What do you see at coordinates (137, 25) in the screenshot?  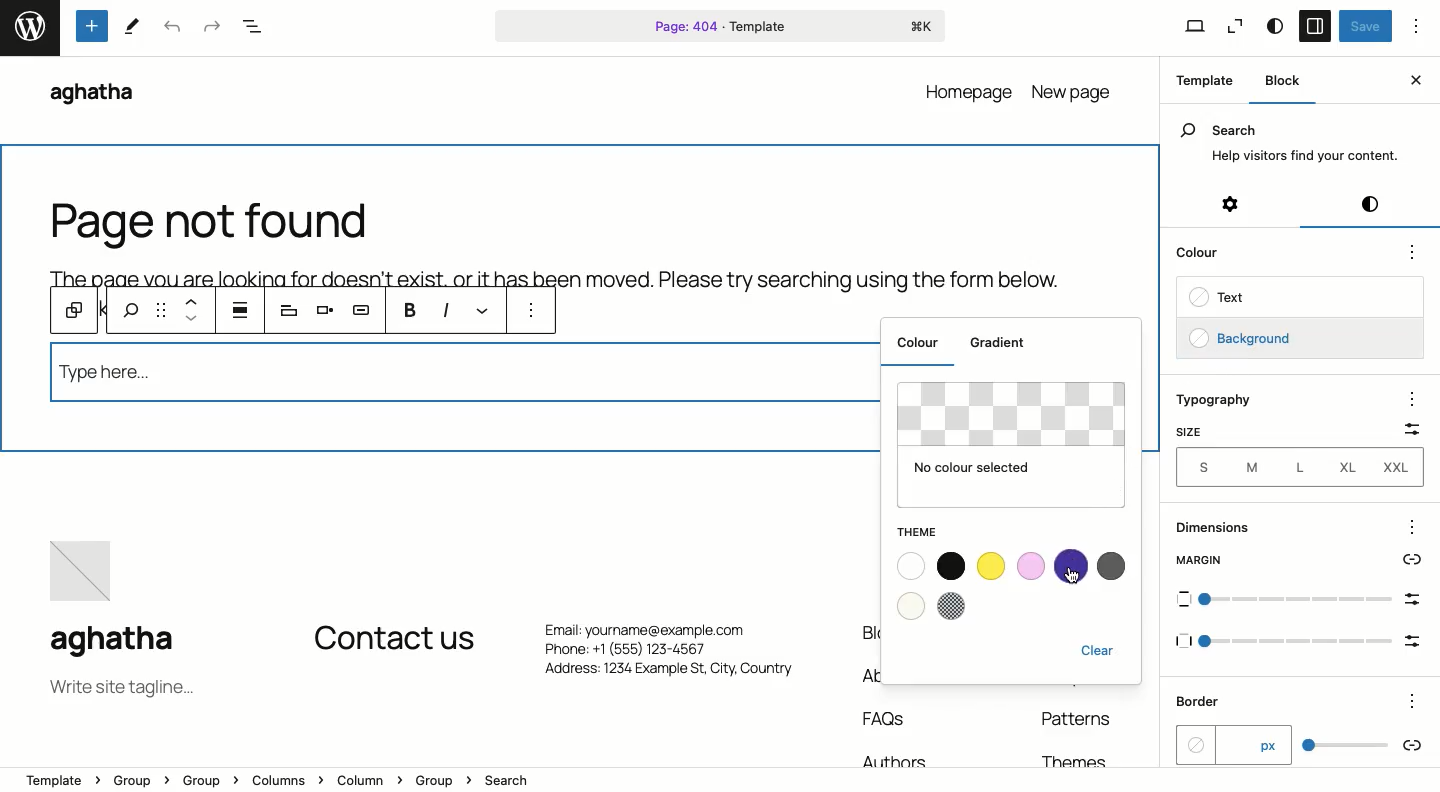 I see `tools` at bounding box center [137, 25].